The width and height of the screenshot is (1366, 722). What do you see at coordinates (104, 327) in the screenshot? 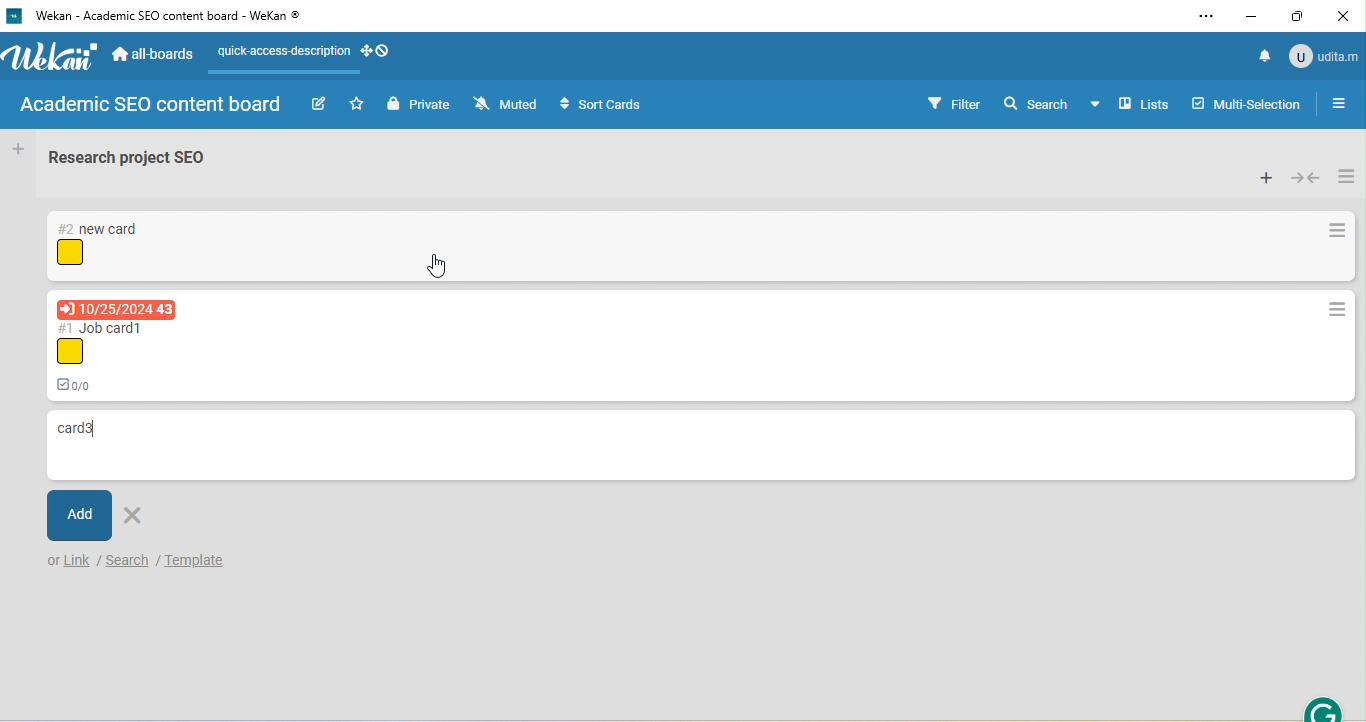
I see `card titles ` at bounding box center [104, 327].